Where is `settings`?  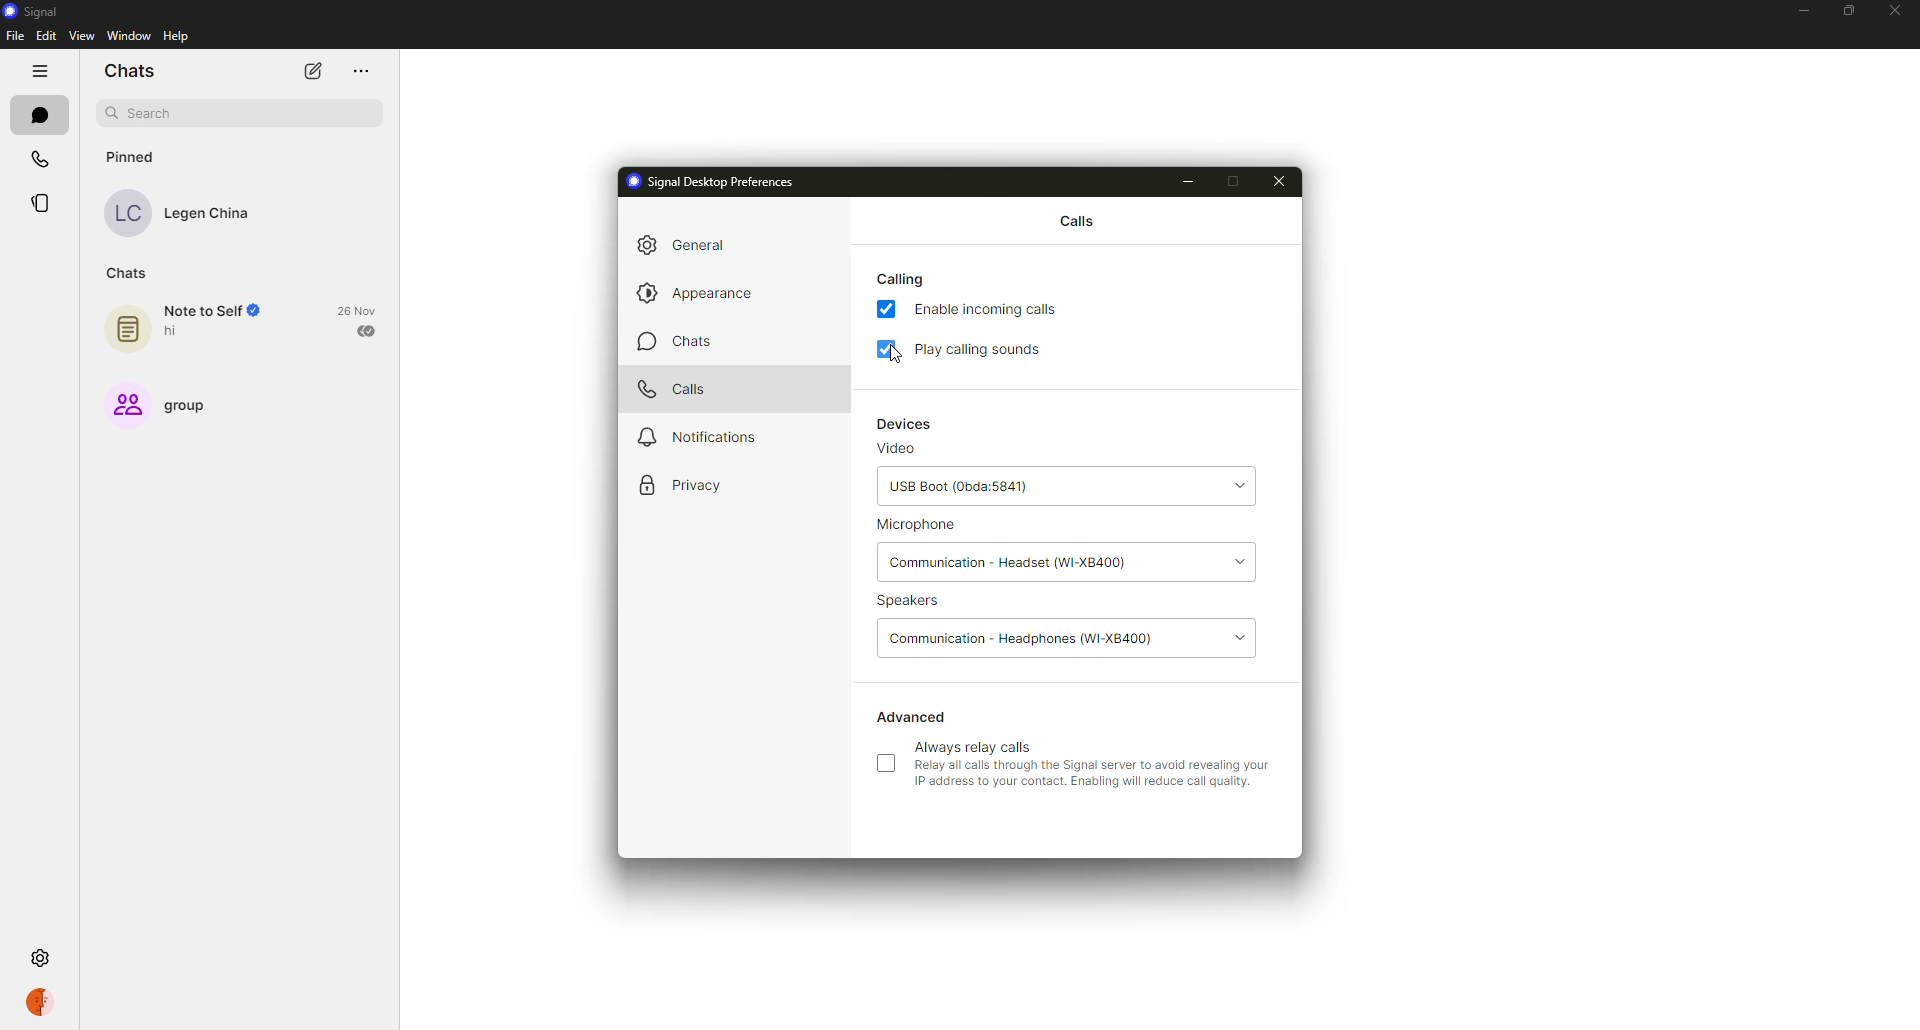 settings is located at coordinates (40, 957).